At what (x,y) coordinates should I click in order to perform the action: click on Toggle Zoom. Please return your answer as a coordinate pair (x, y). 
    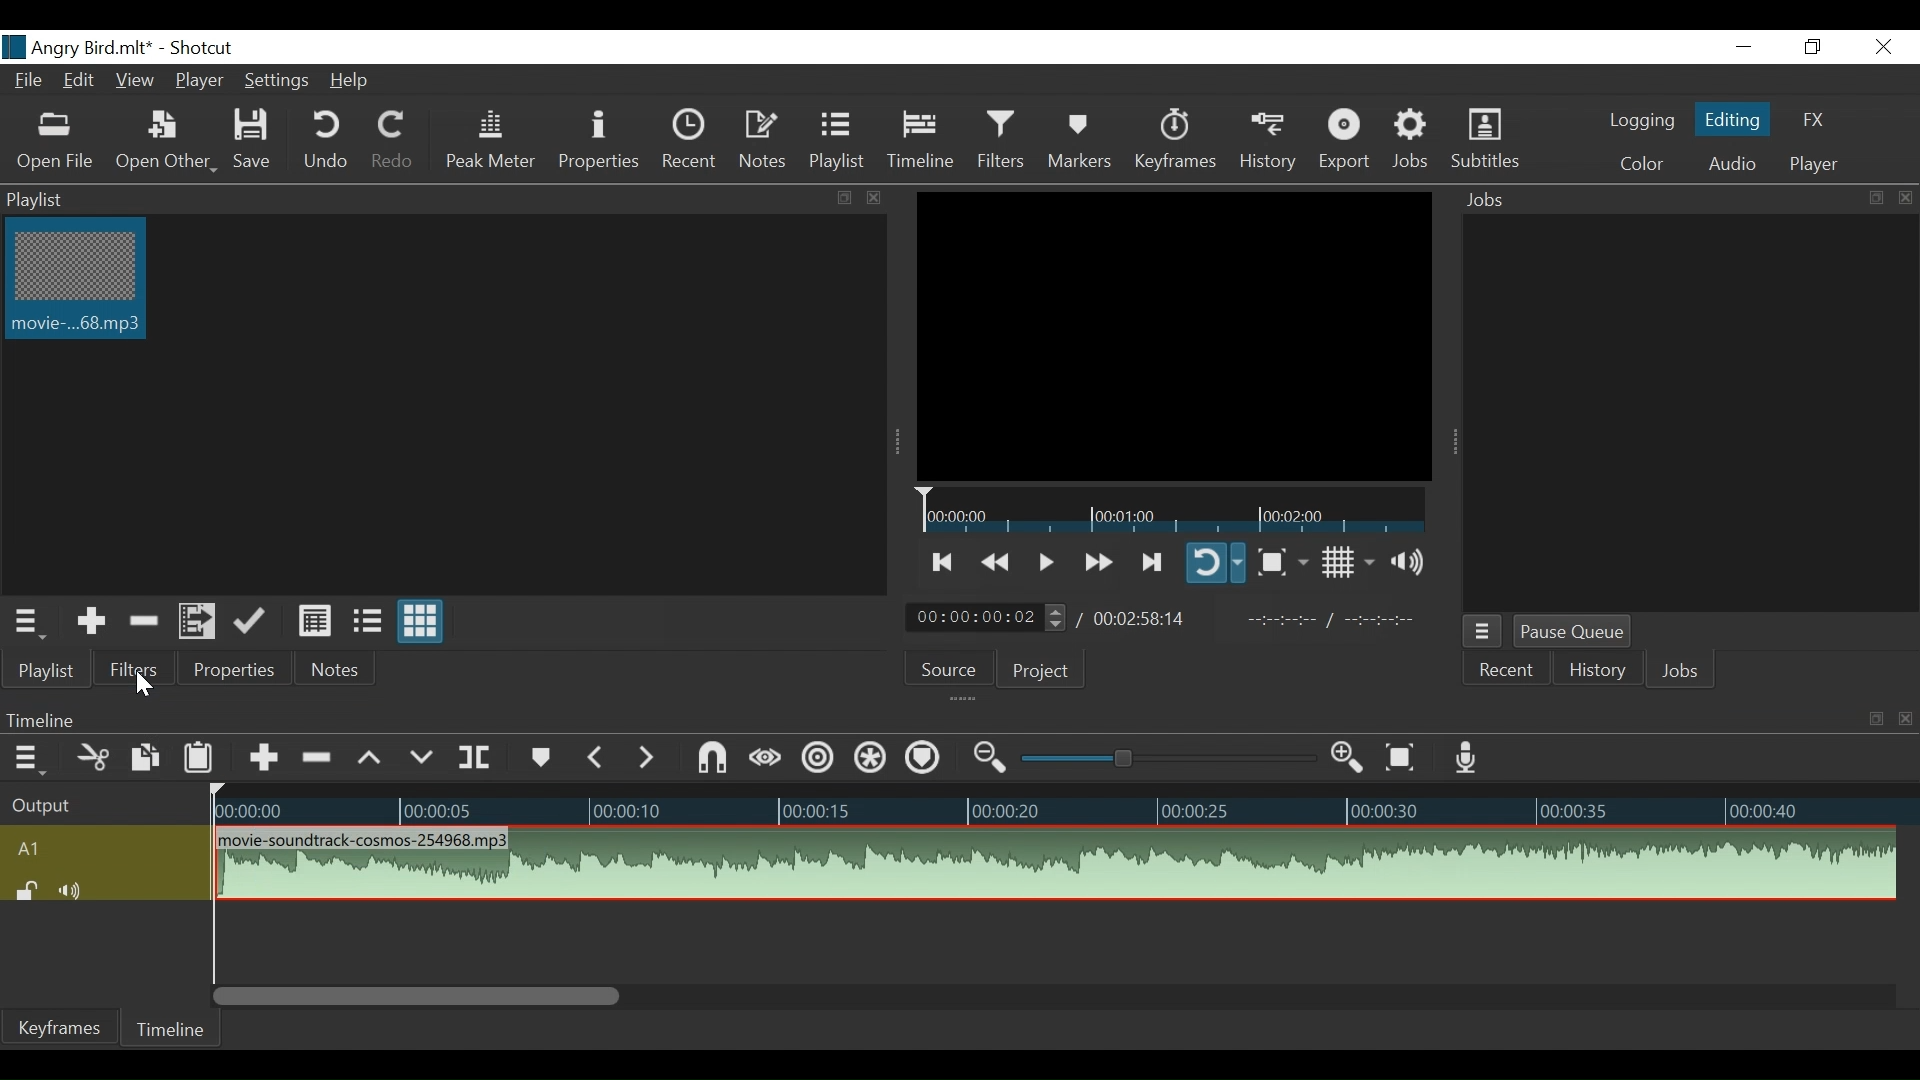
    Looking at the image, I should click on (1282, 561).